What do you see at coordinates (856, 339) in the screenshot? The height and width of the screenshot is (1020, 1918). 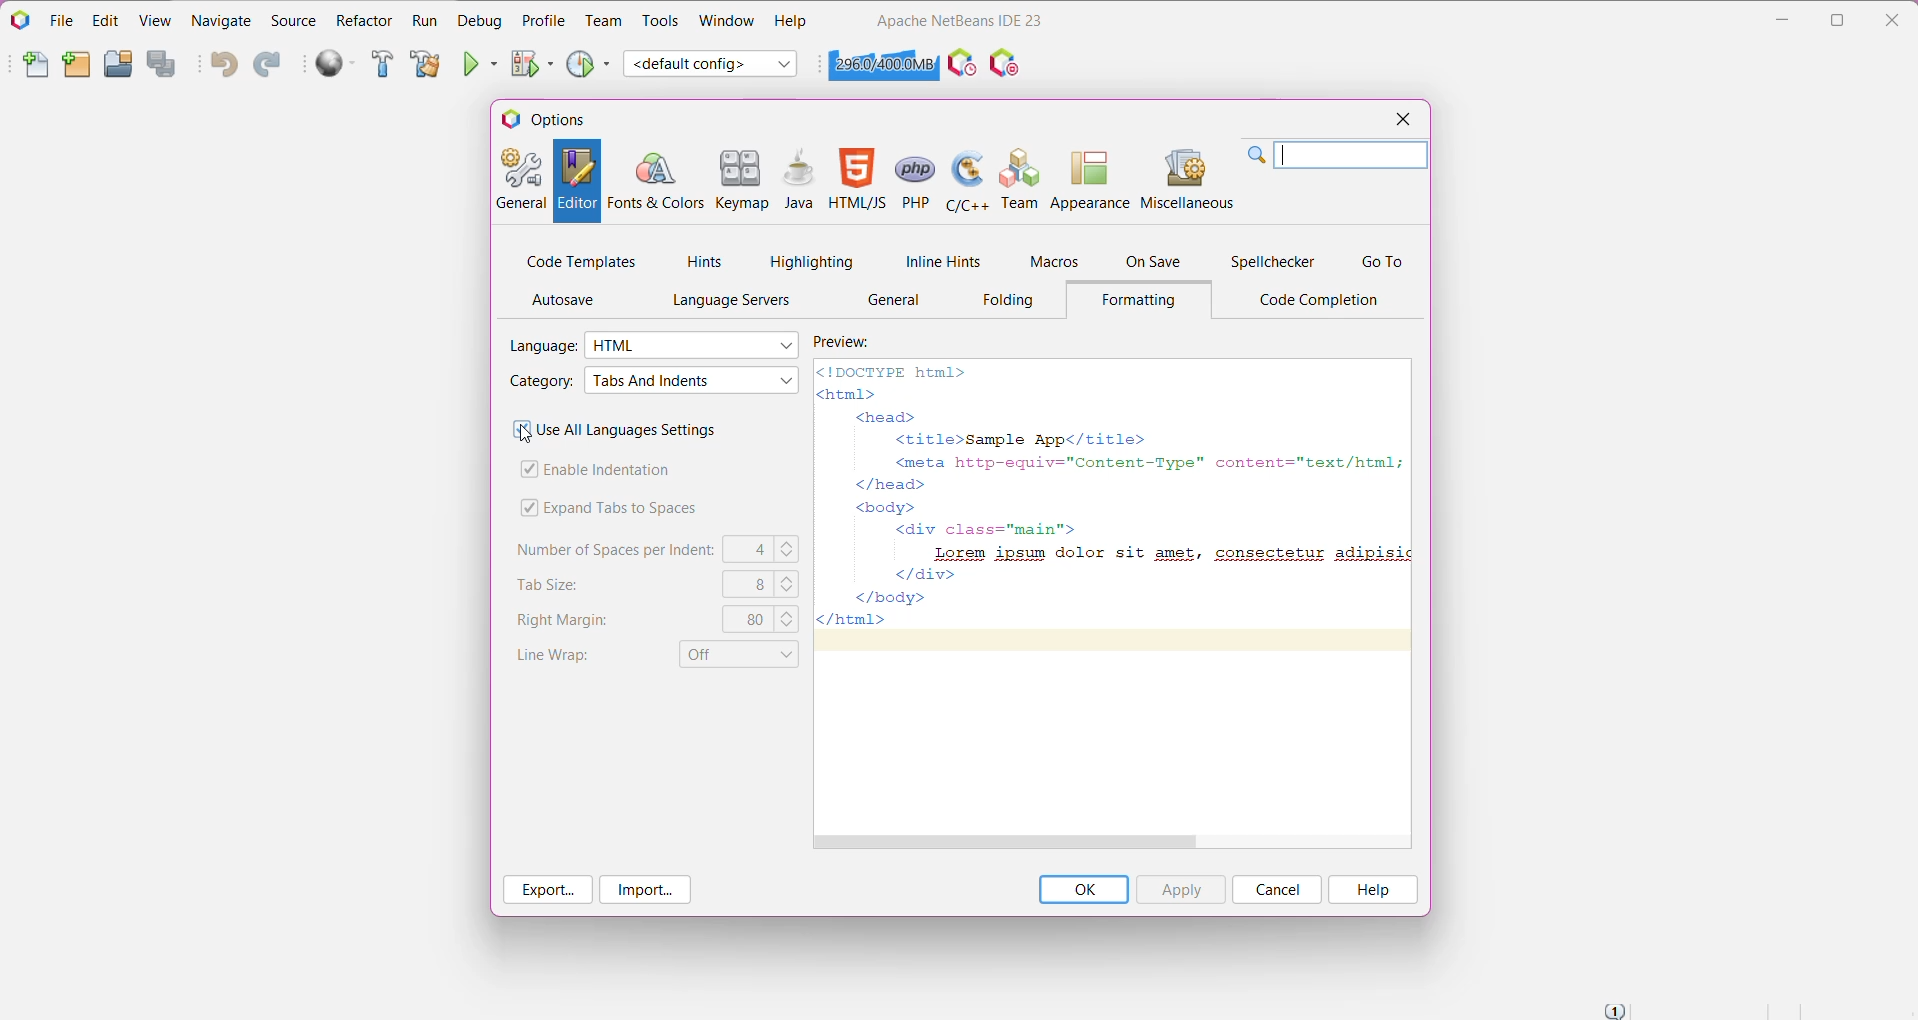 I see `Preview` at bounding box center [856, 339].